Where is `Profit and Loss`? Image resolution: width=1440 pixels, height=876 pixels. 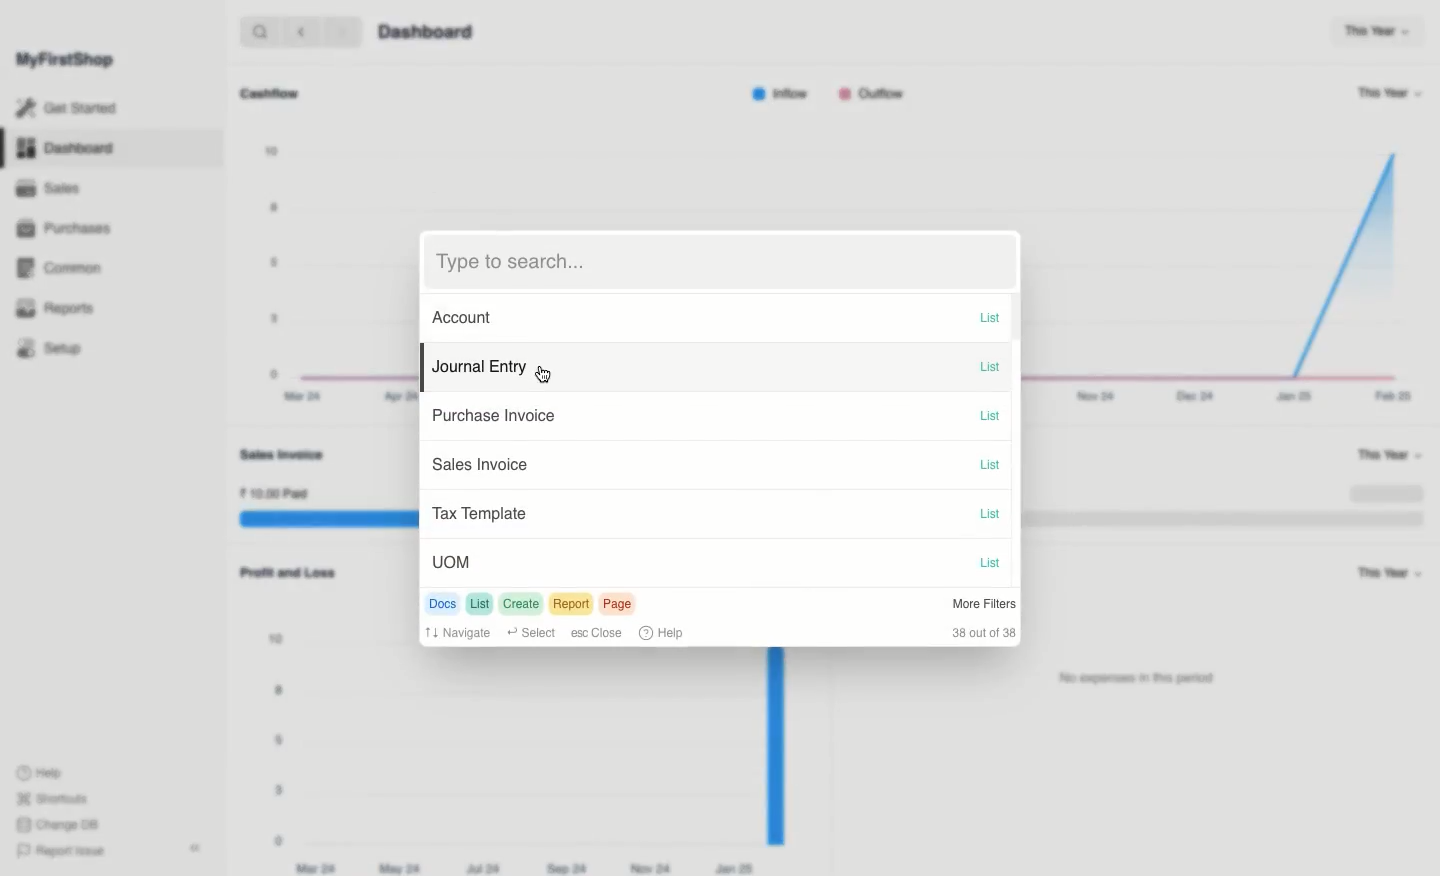
Profit and Loss is located at coordinates (288, 574).